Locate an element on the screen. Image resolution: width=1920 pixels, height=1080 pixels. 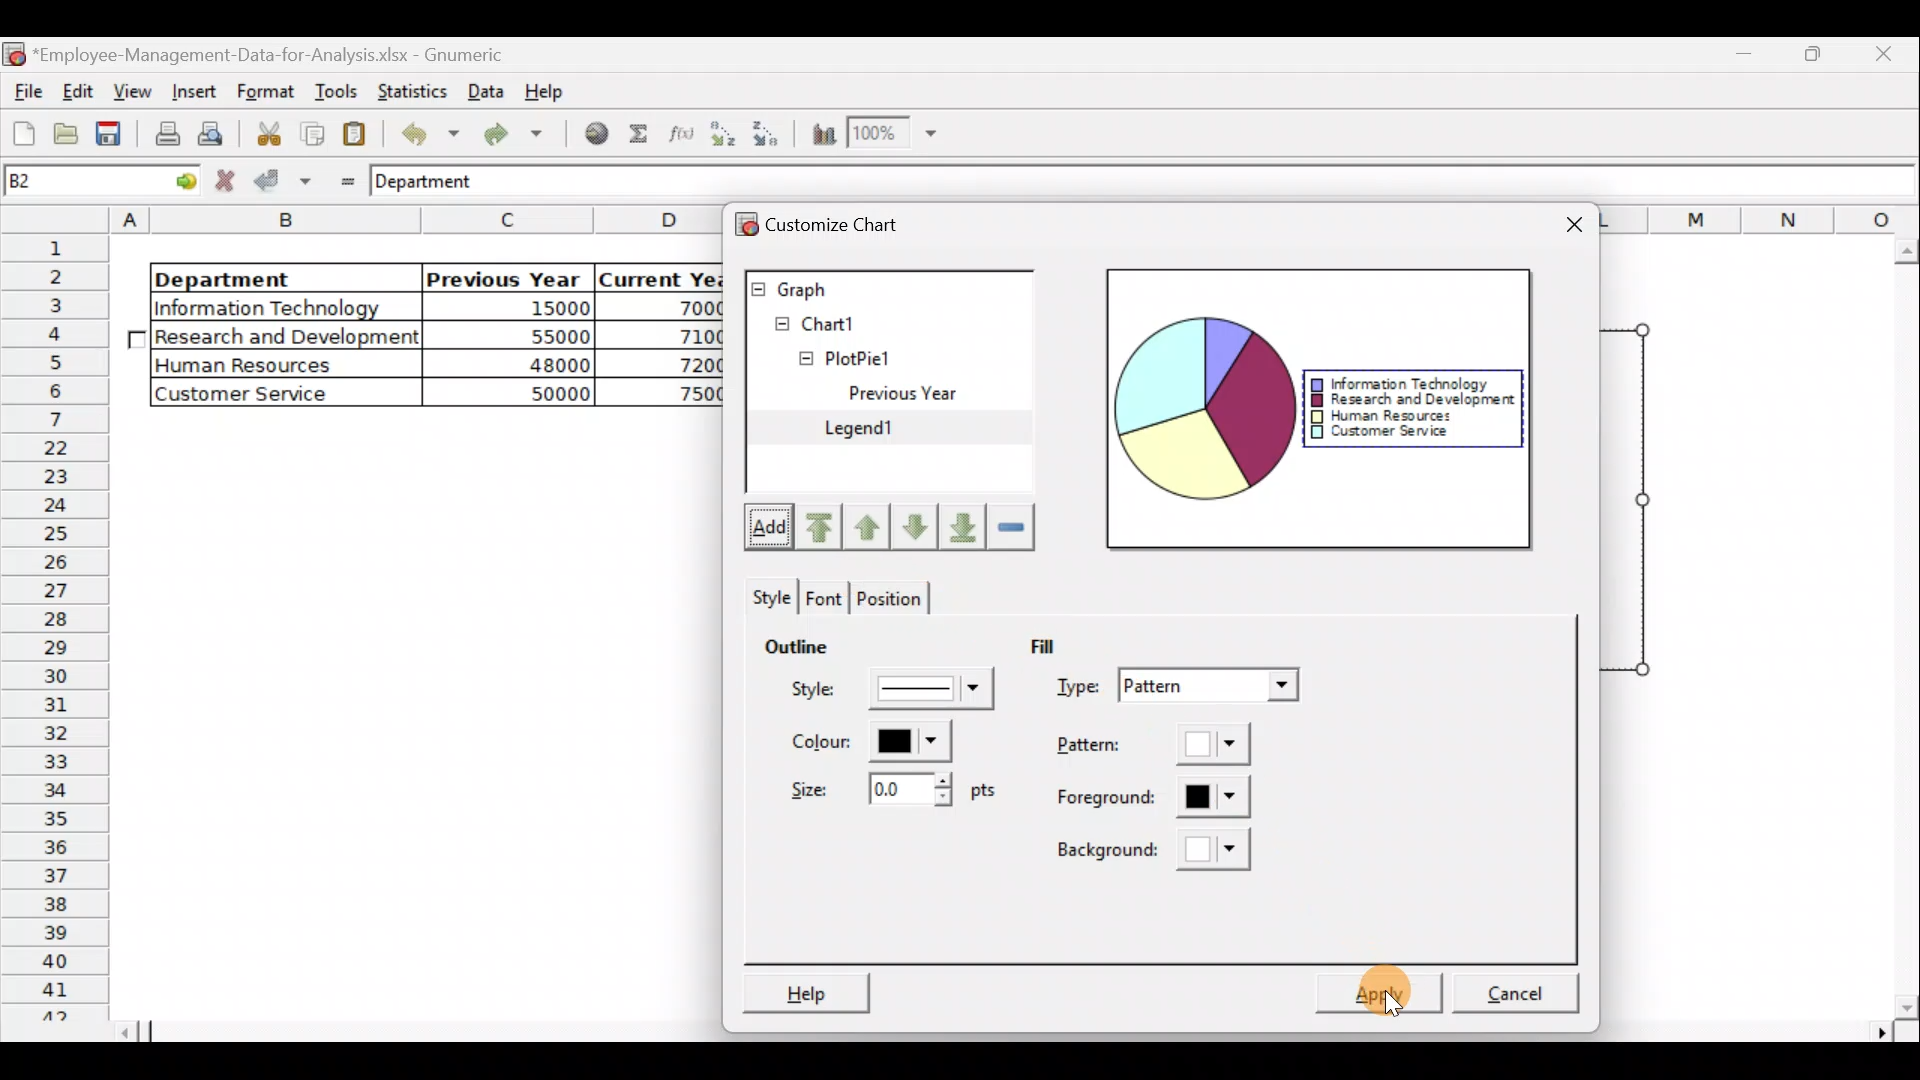
Edit a function in the current cell is located at coordinates (680, 133).